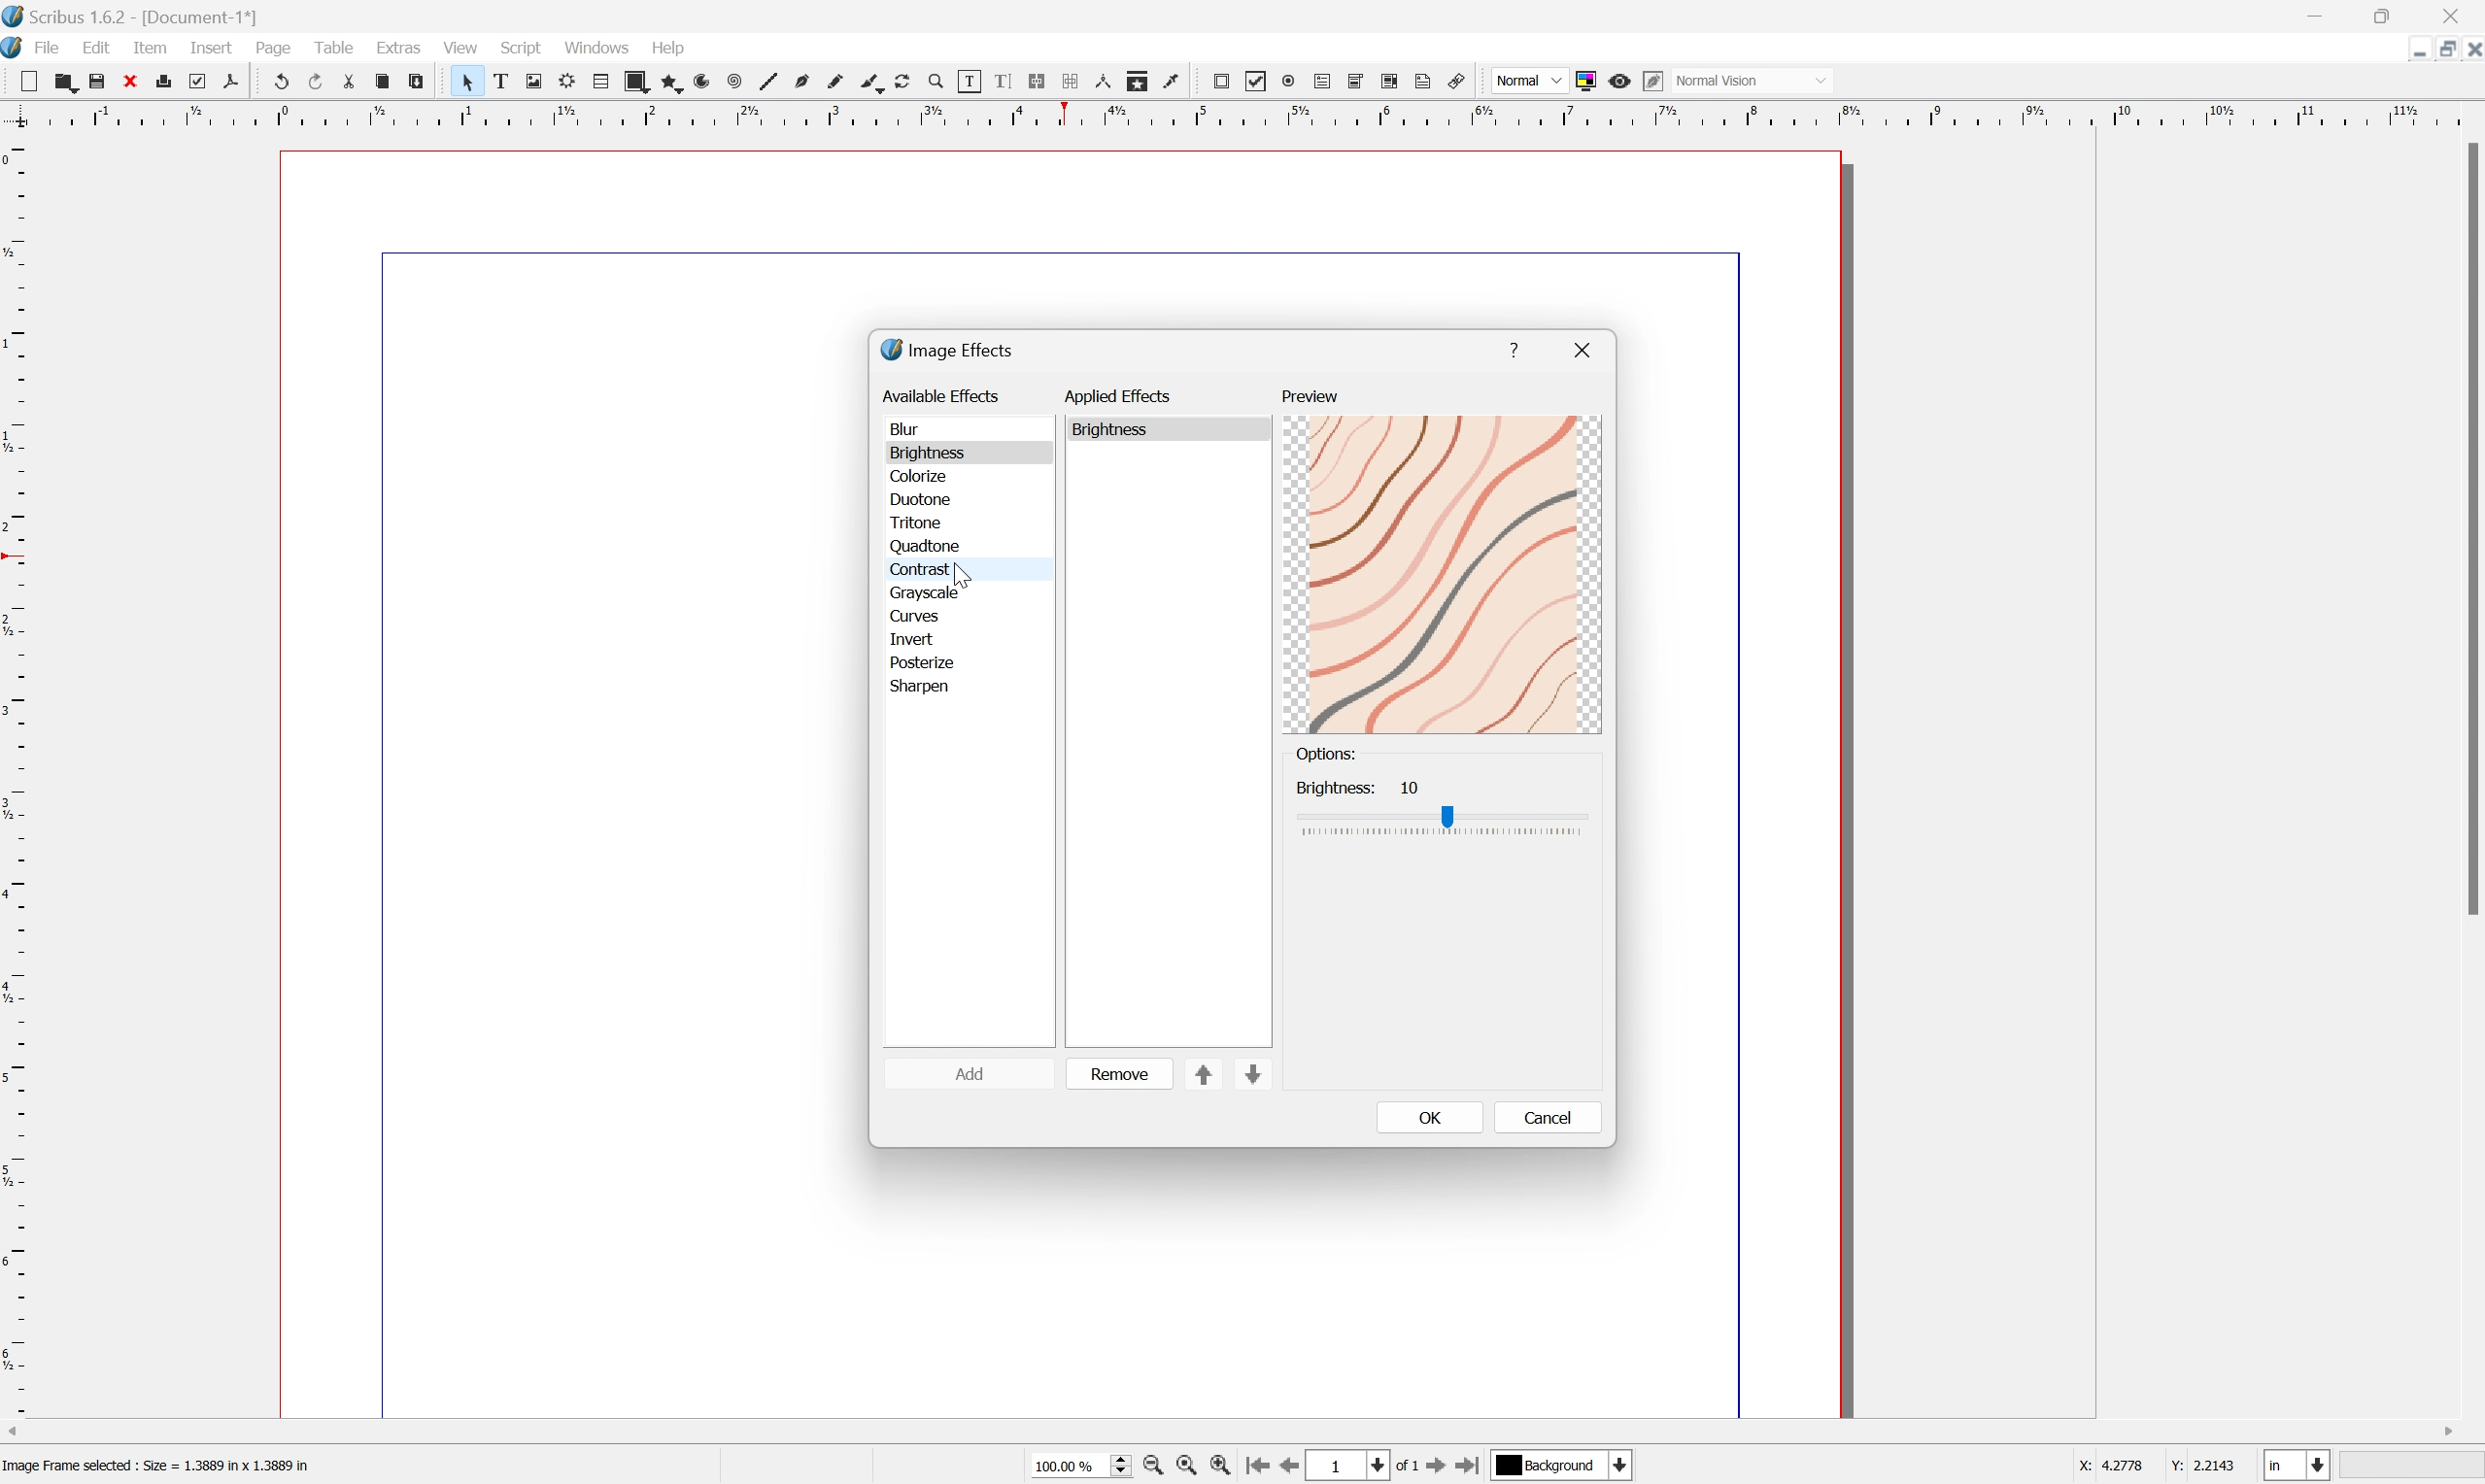 Image resolution: width=2485 pixels, height=1484 pixels. Describe the element at coordinates (921, 475) in the screenshot. I see `colorize` at that location.